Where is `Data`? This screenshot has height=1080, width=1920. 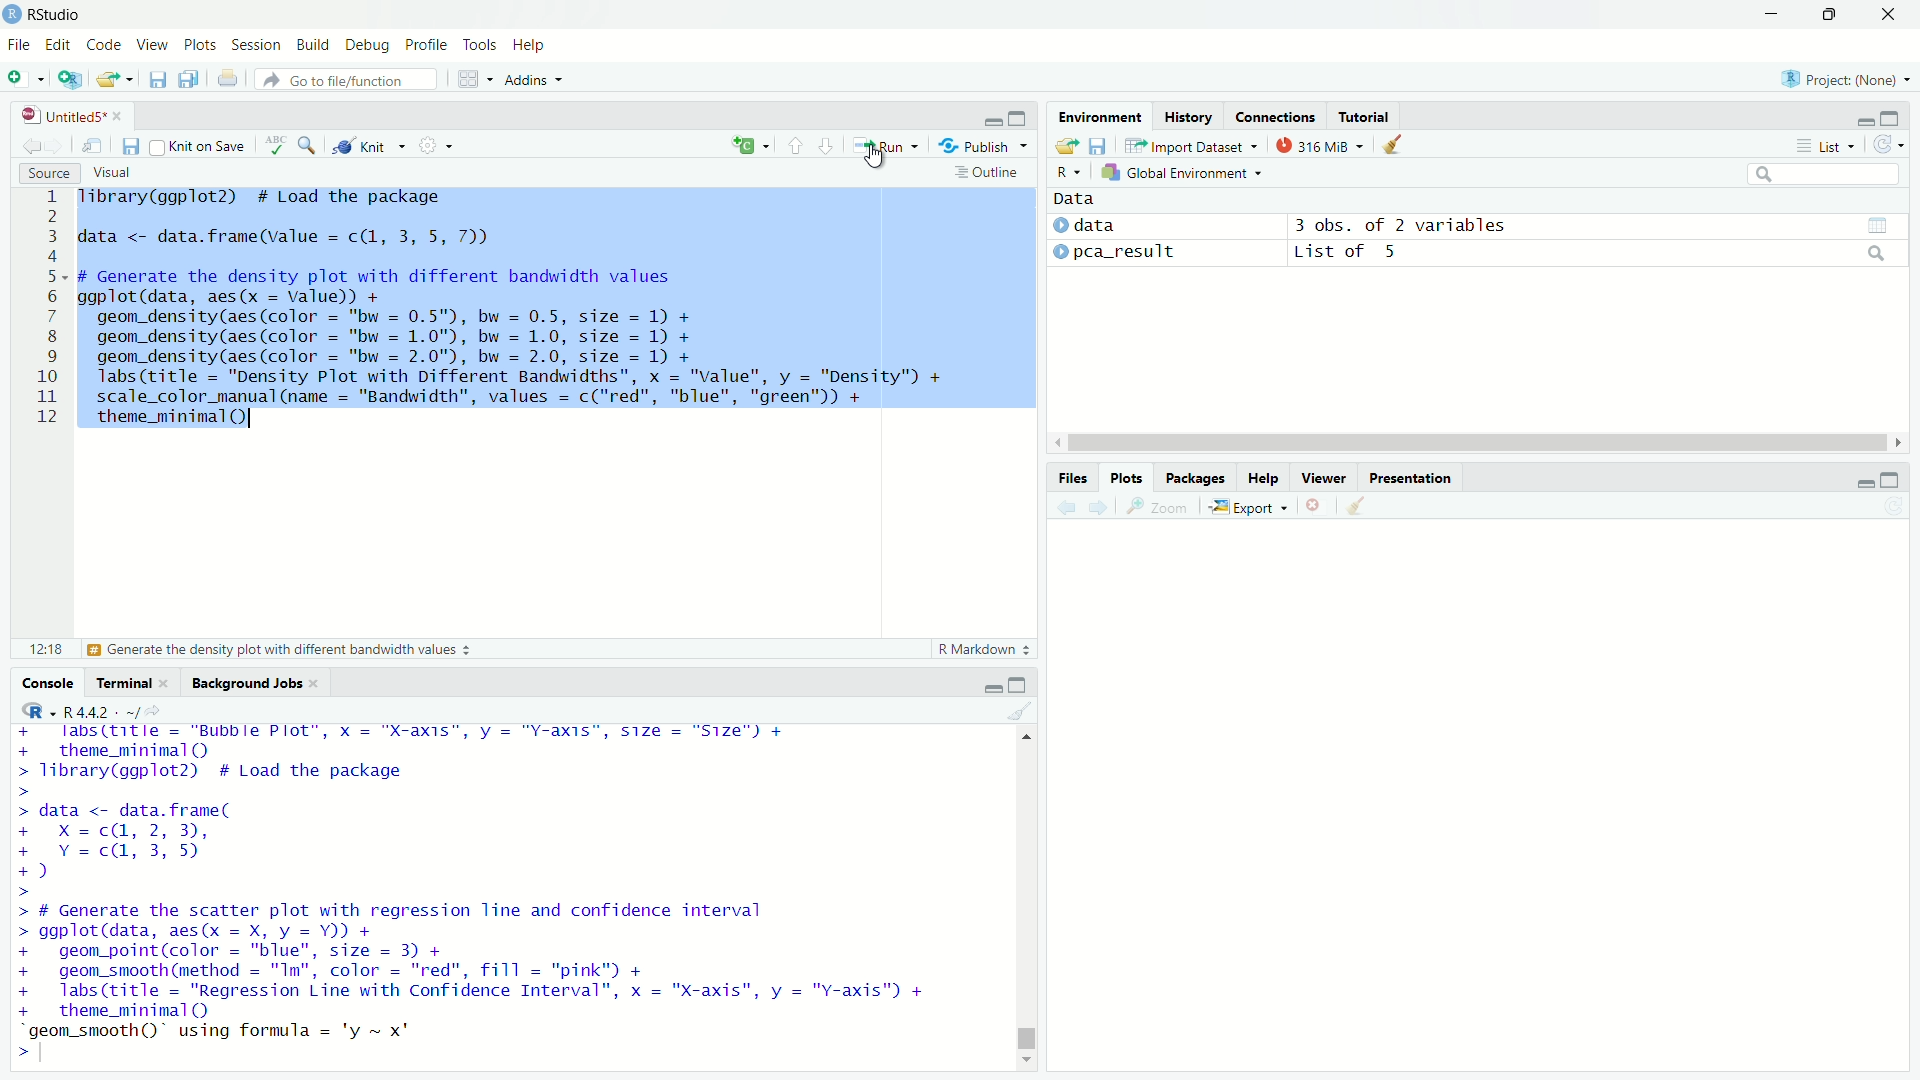 Data is located at coordinates (1075, 199).